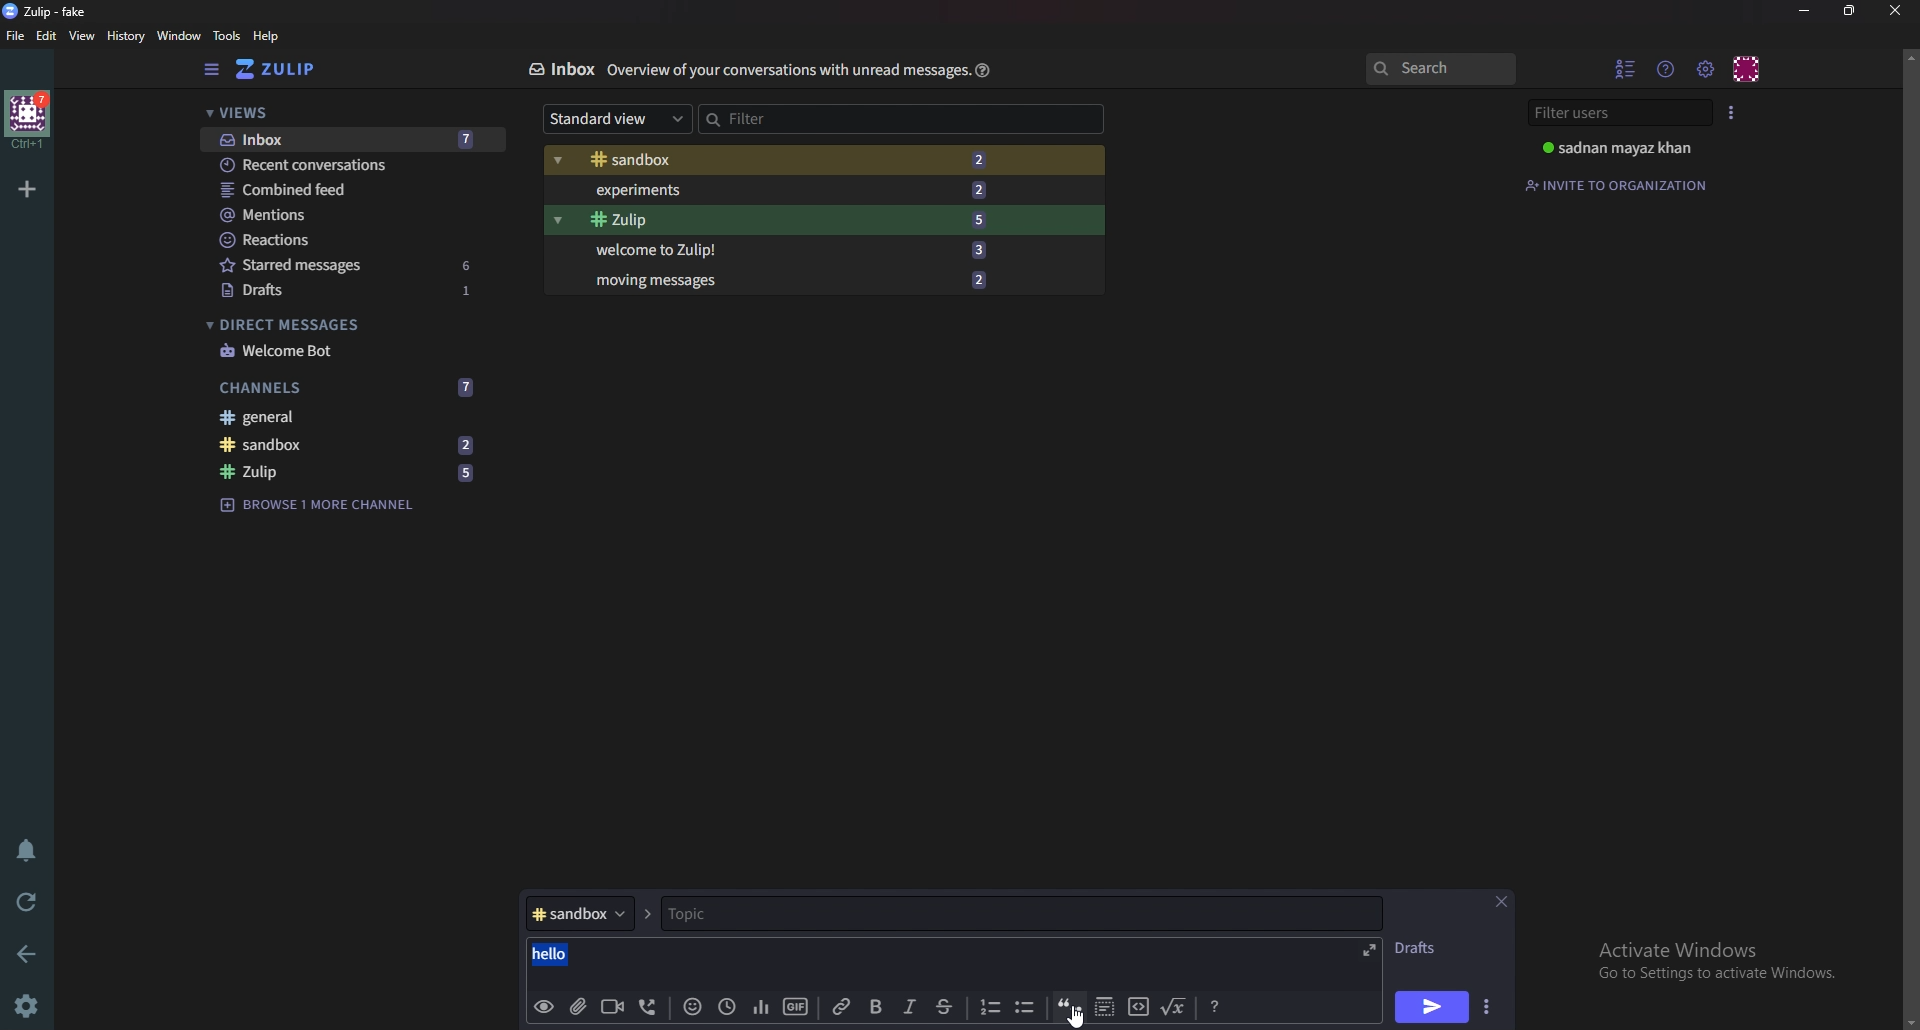  Describe the element at coordinates (785, 71) in the screenshot. I see `overview of your conservations with unread message` at that location.